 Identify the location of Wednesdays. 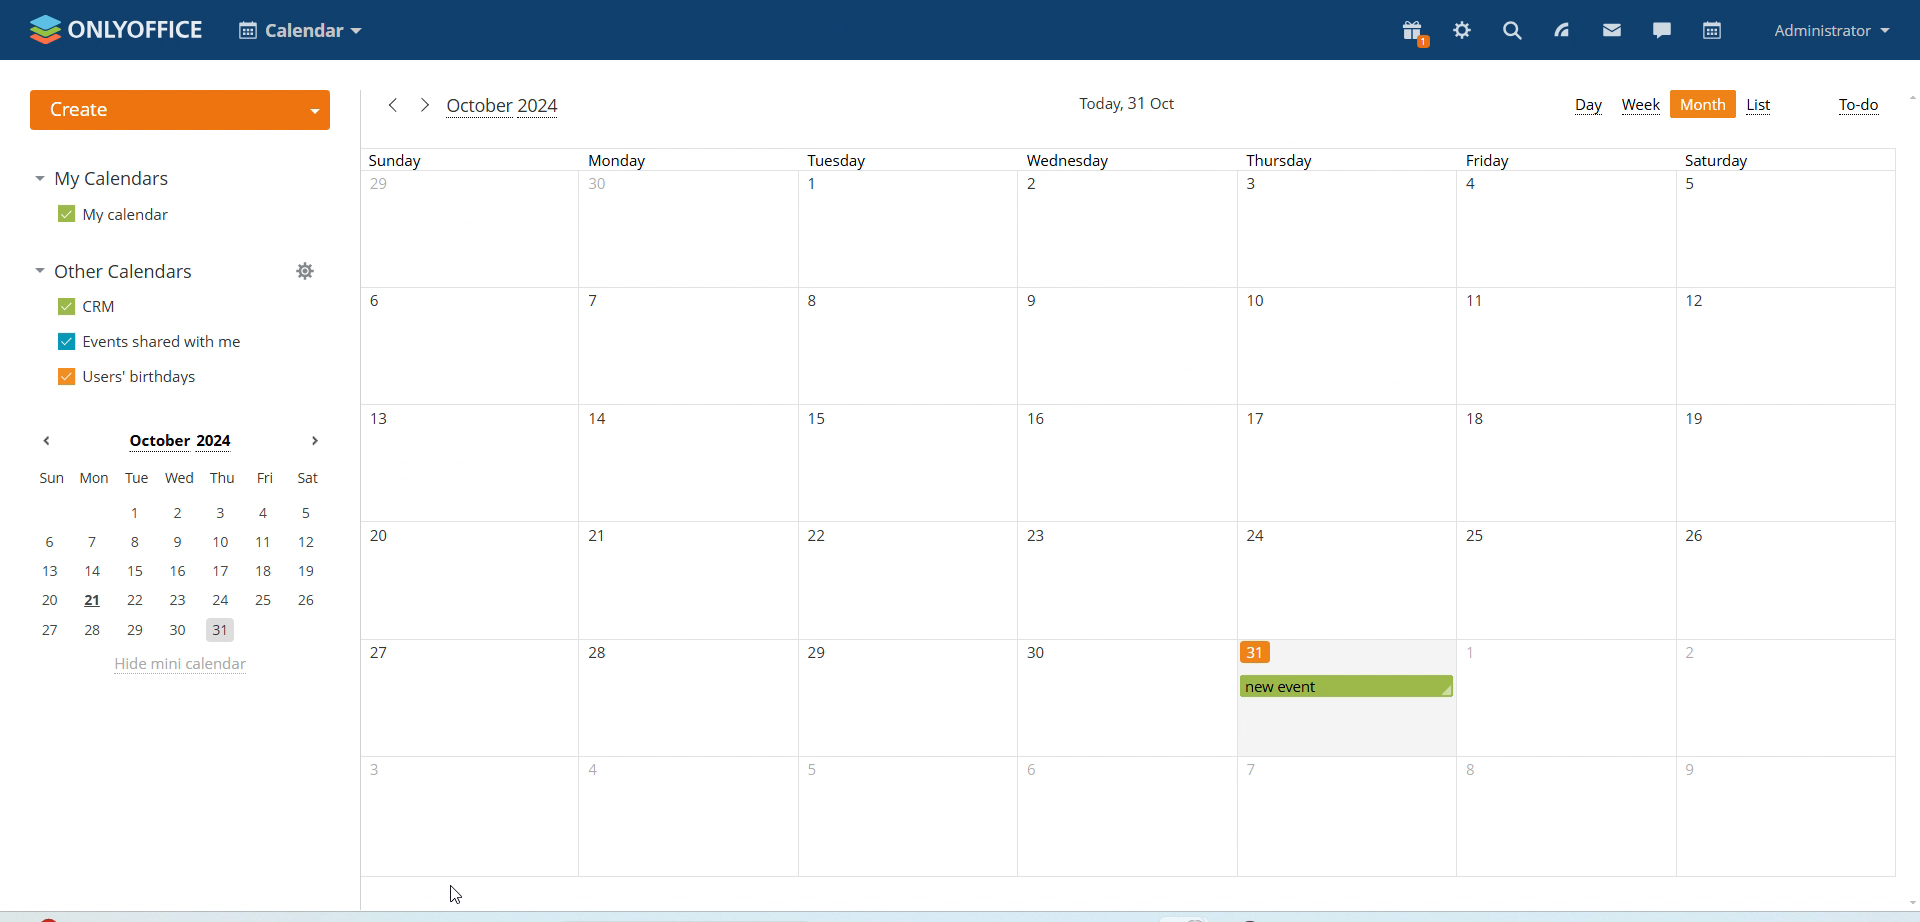
(1124, 514).